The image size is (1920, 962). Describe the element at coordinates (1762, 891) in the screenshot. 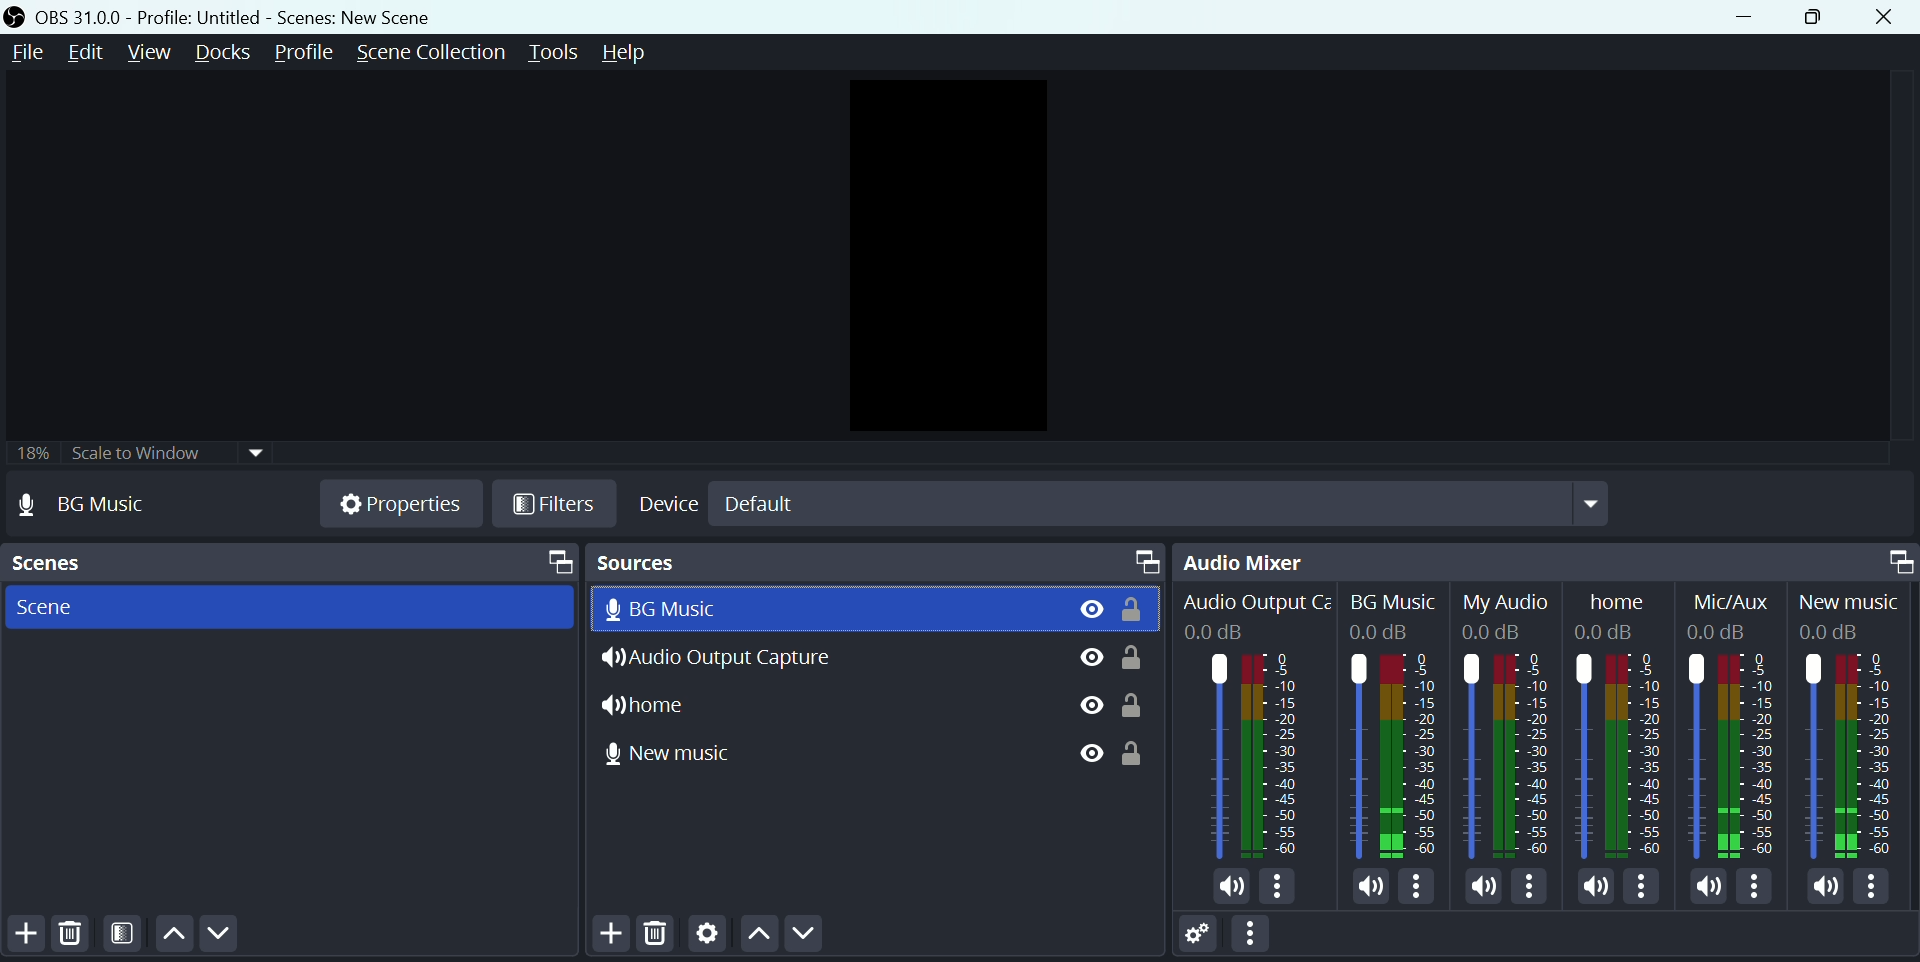

I see `More` at that location.